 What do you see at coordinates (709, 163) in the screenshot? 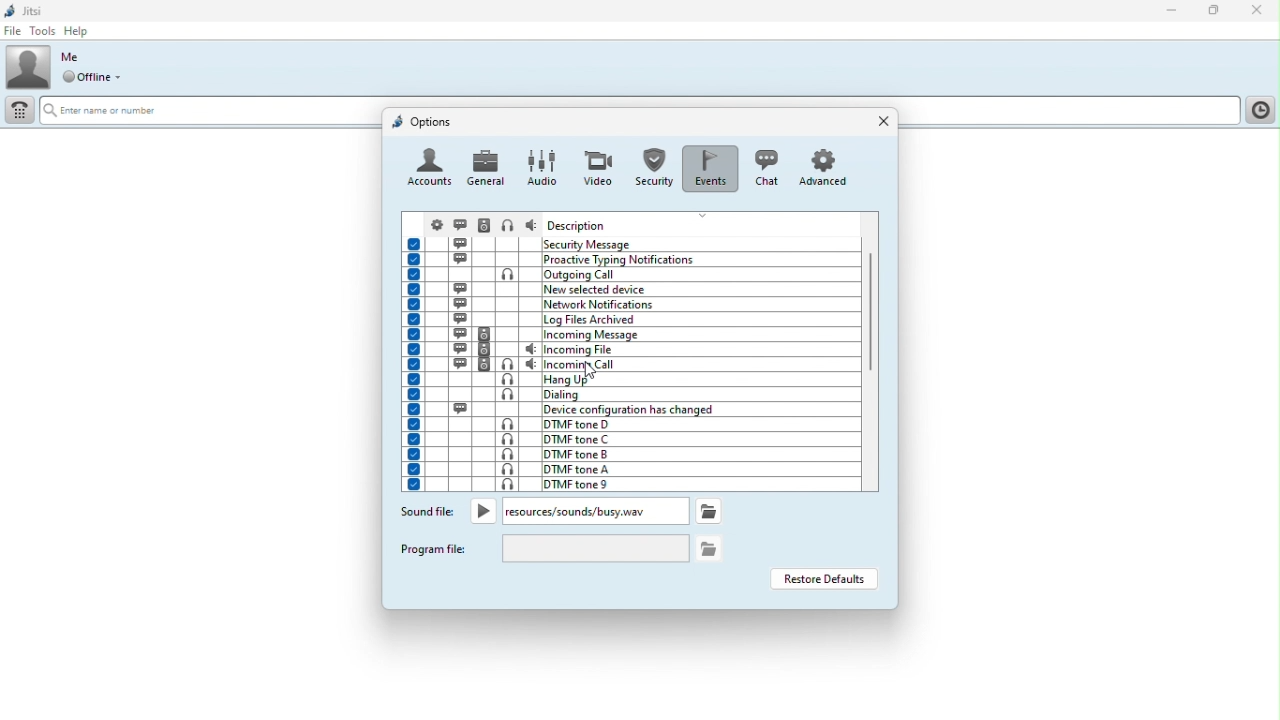
I see `Events` at bounding box center [709, 163].